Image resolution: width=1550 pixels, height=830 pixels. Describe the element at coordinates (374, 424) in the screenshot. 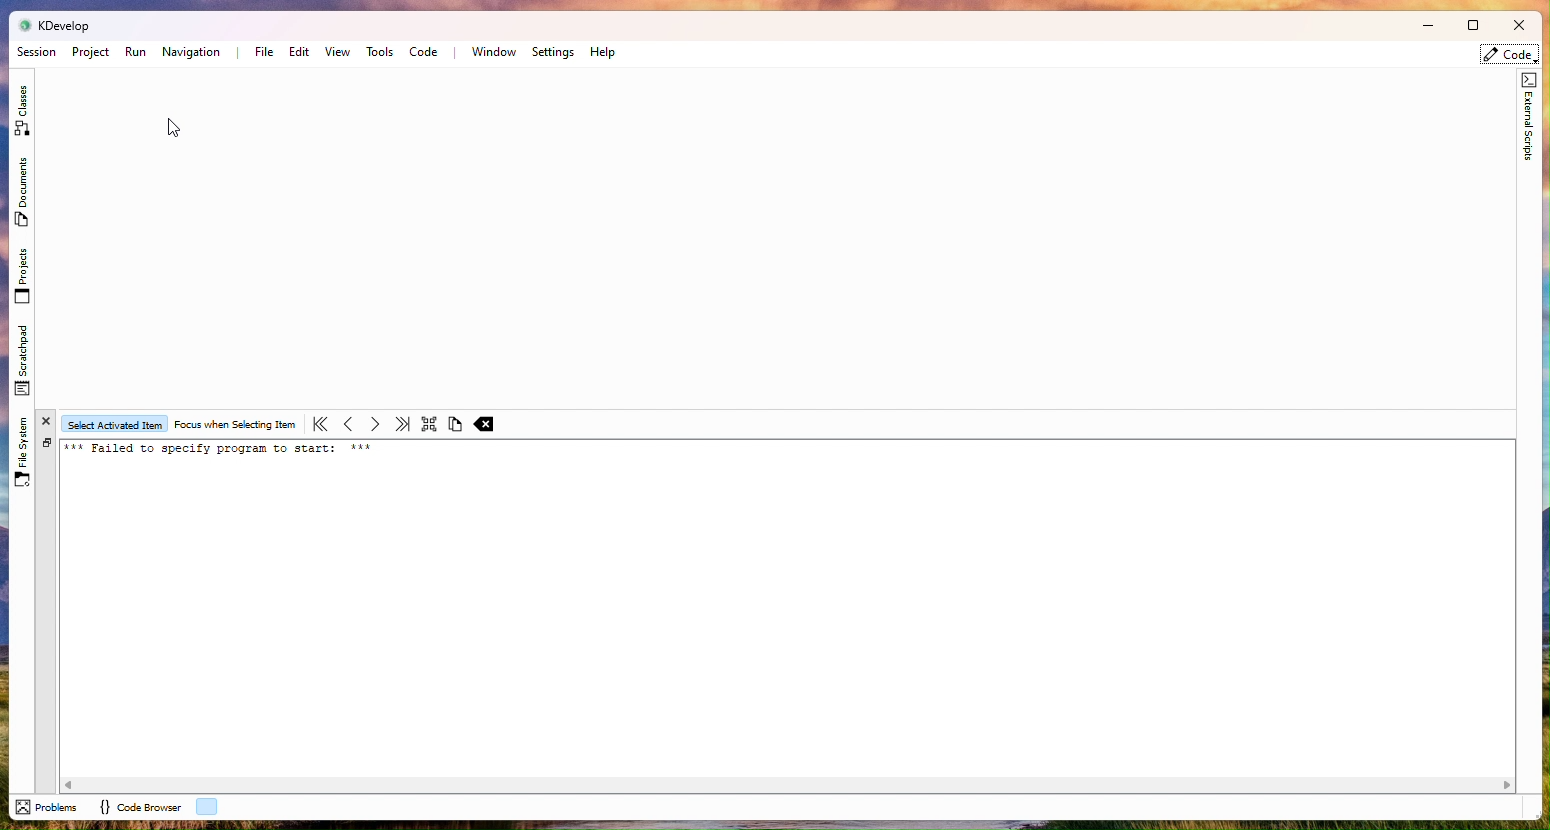

I see `Next item` at that location.